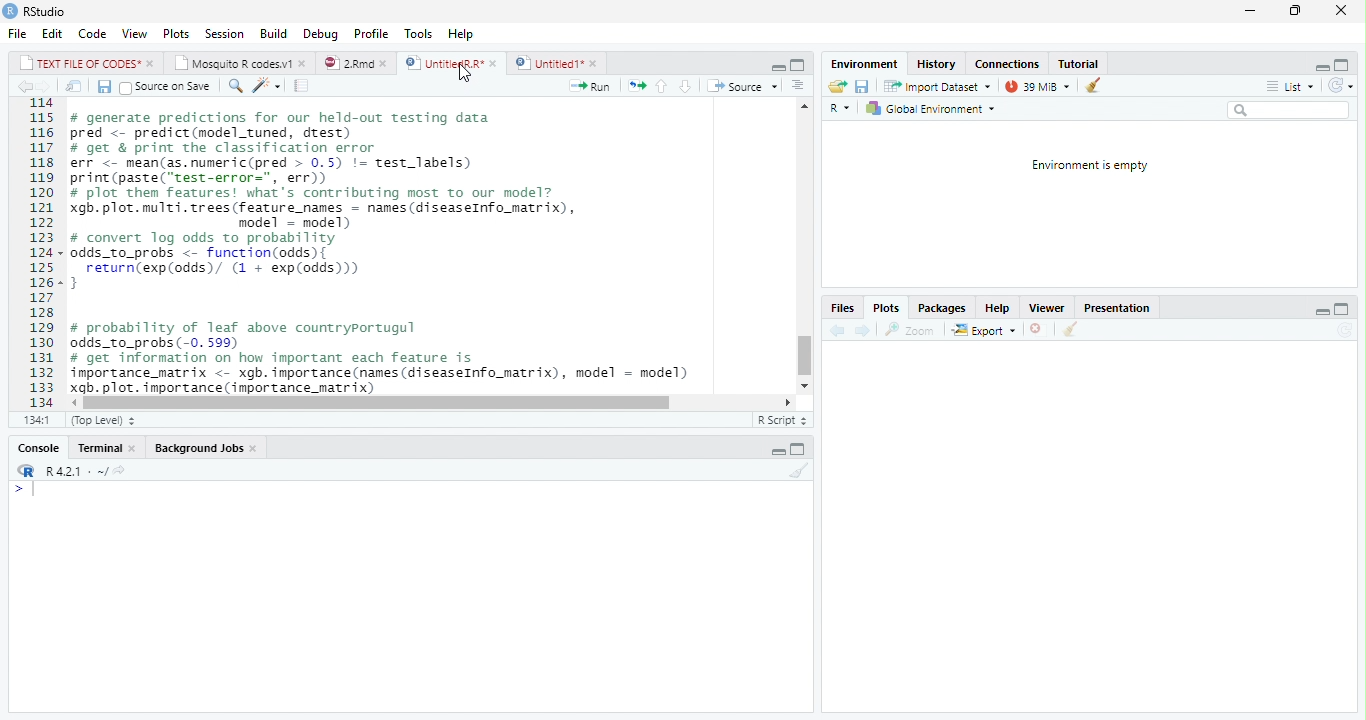  I want to click on Presentation, so click(1119, 306).